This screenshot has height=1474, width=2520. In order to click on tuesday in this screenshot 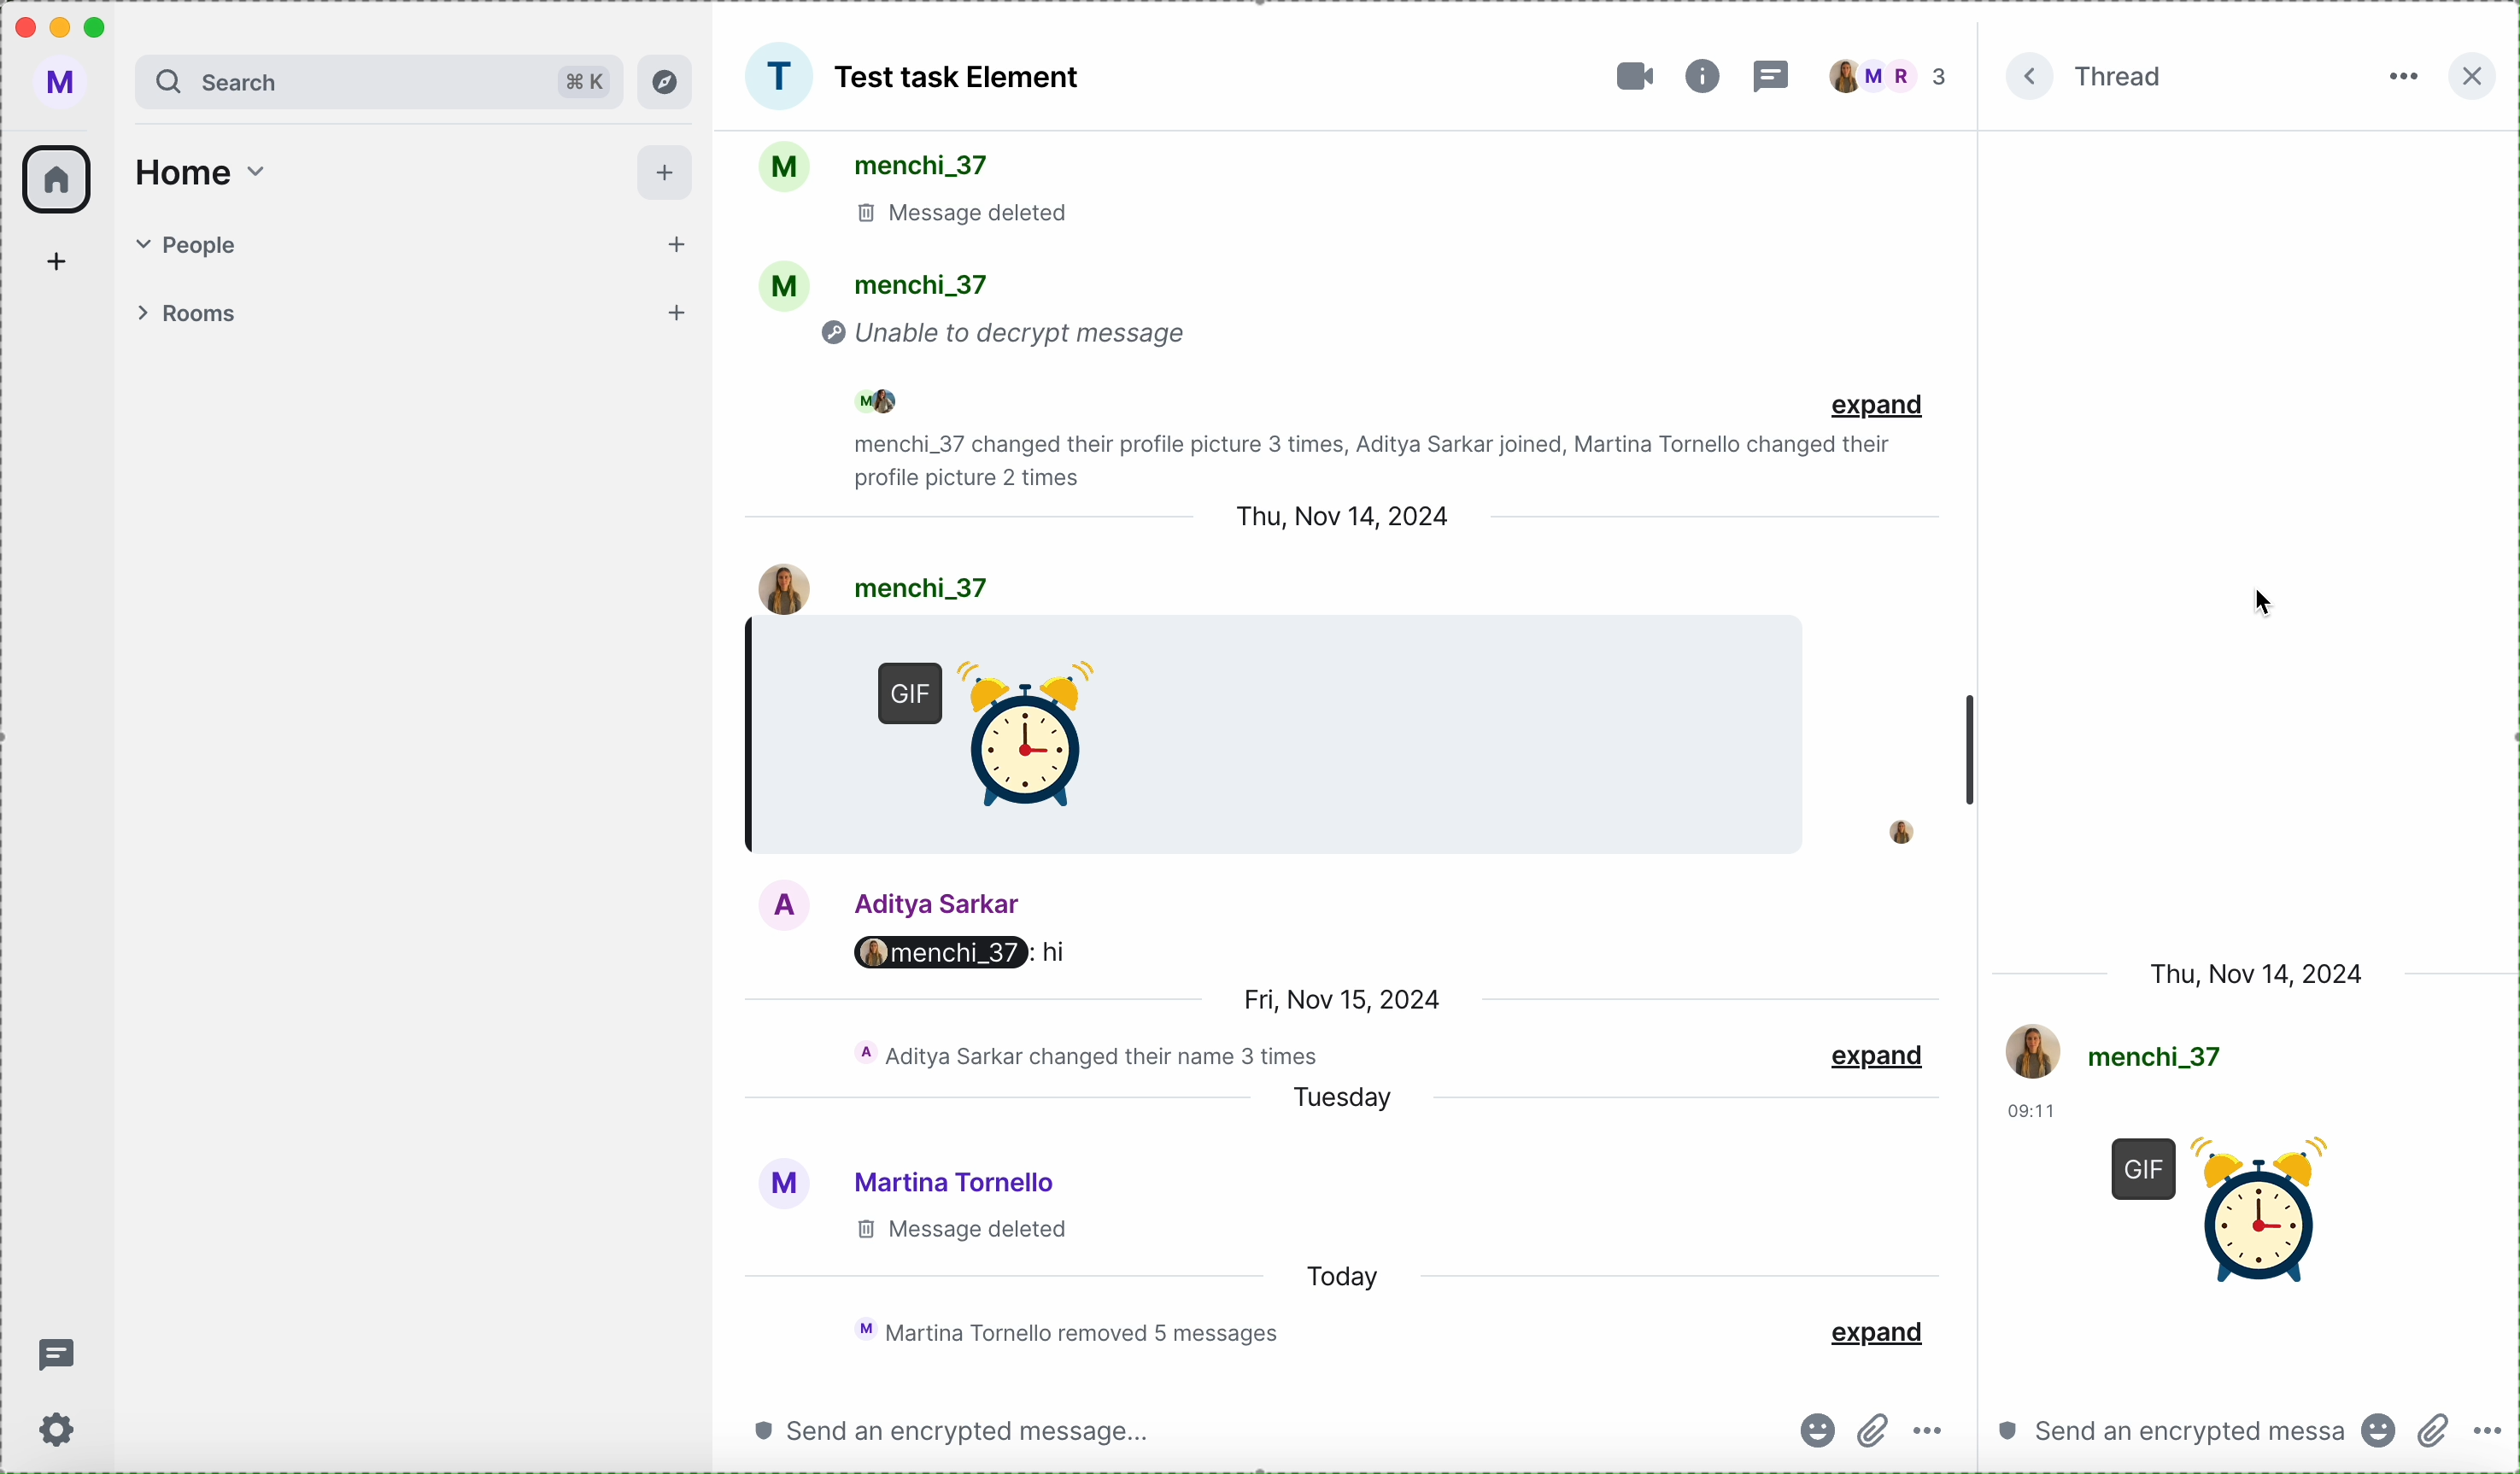, I will do `click(1353, 1098)`.